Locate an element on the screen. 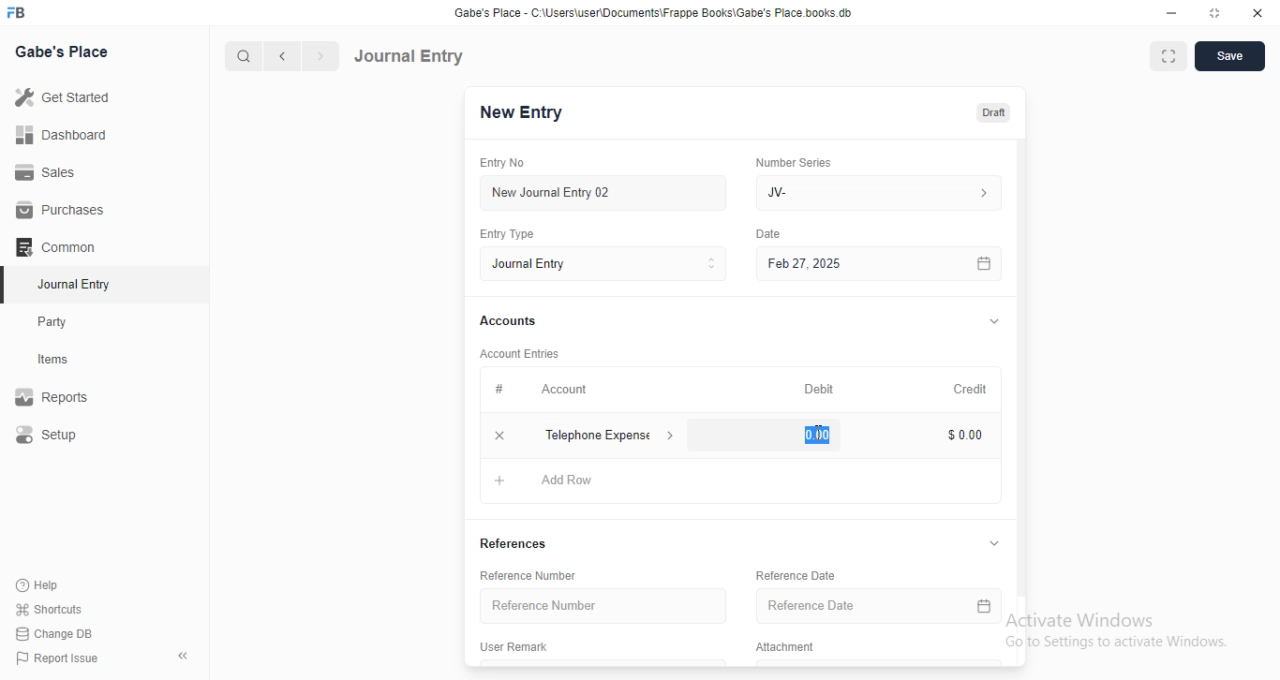 The image size is (1280, 680). Accounts is located at coordinates (507, 321).